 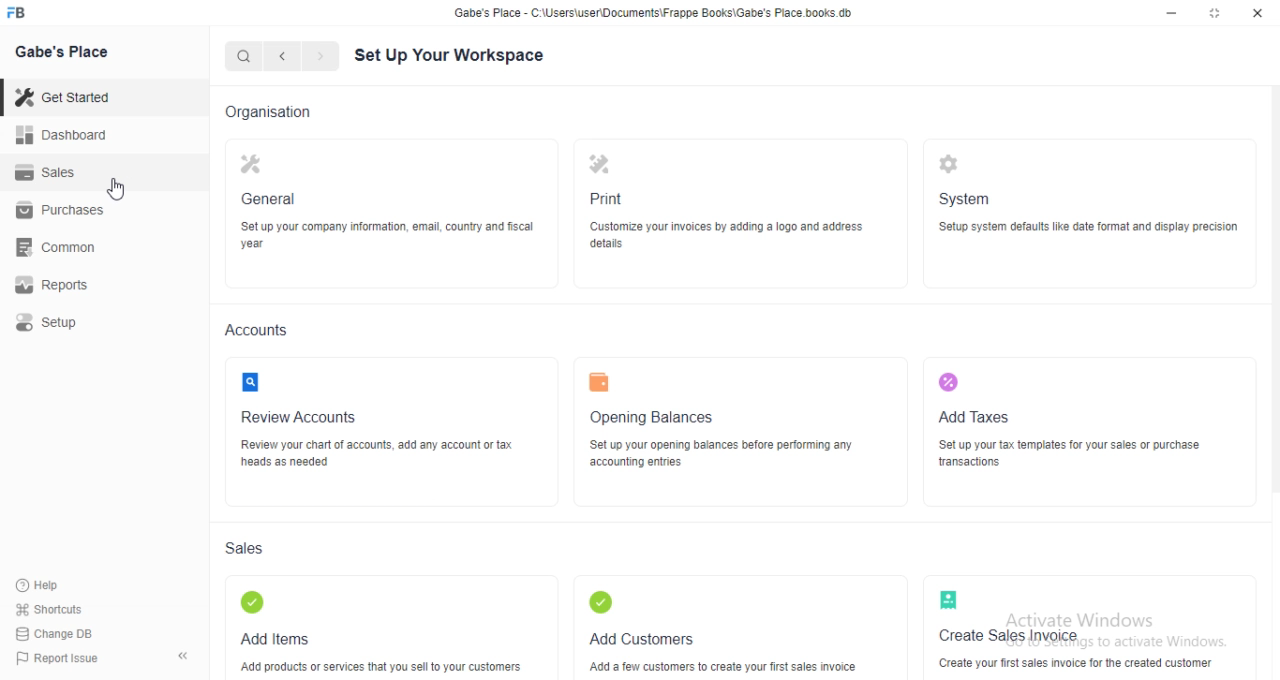 I want to click on Sales, so click(x=48, y=171).